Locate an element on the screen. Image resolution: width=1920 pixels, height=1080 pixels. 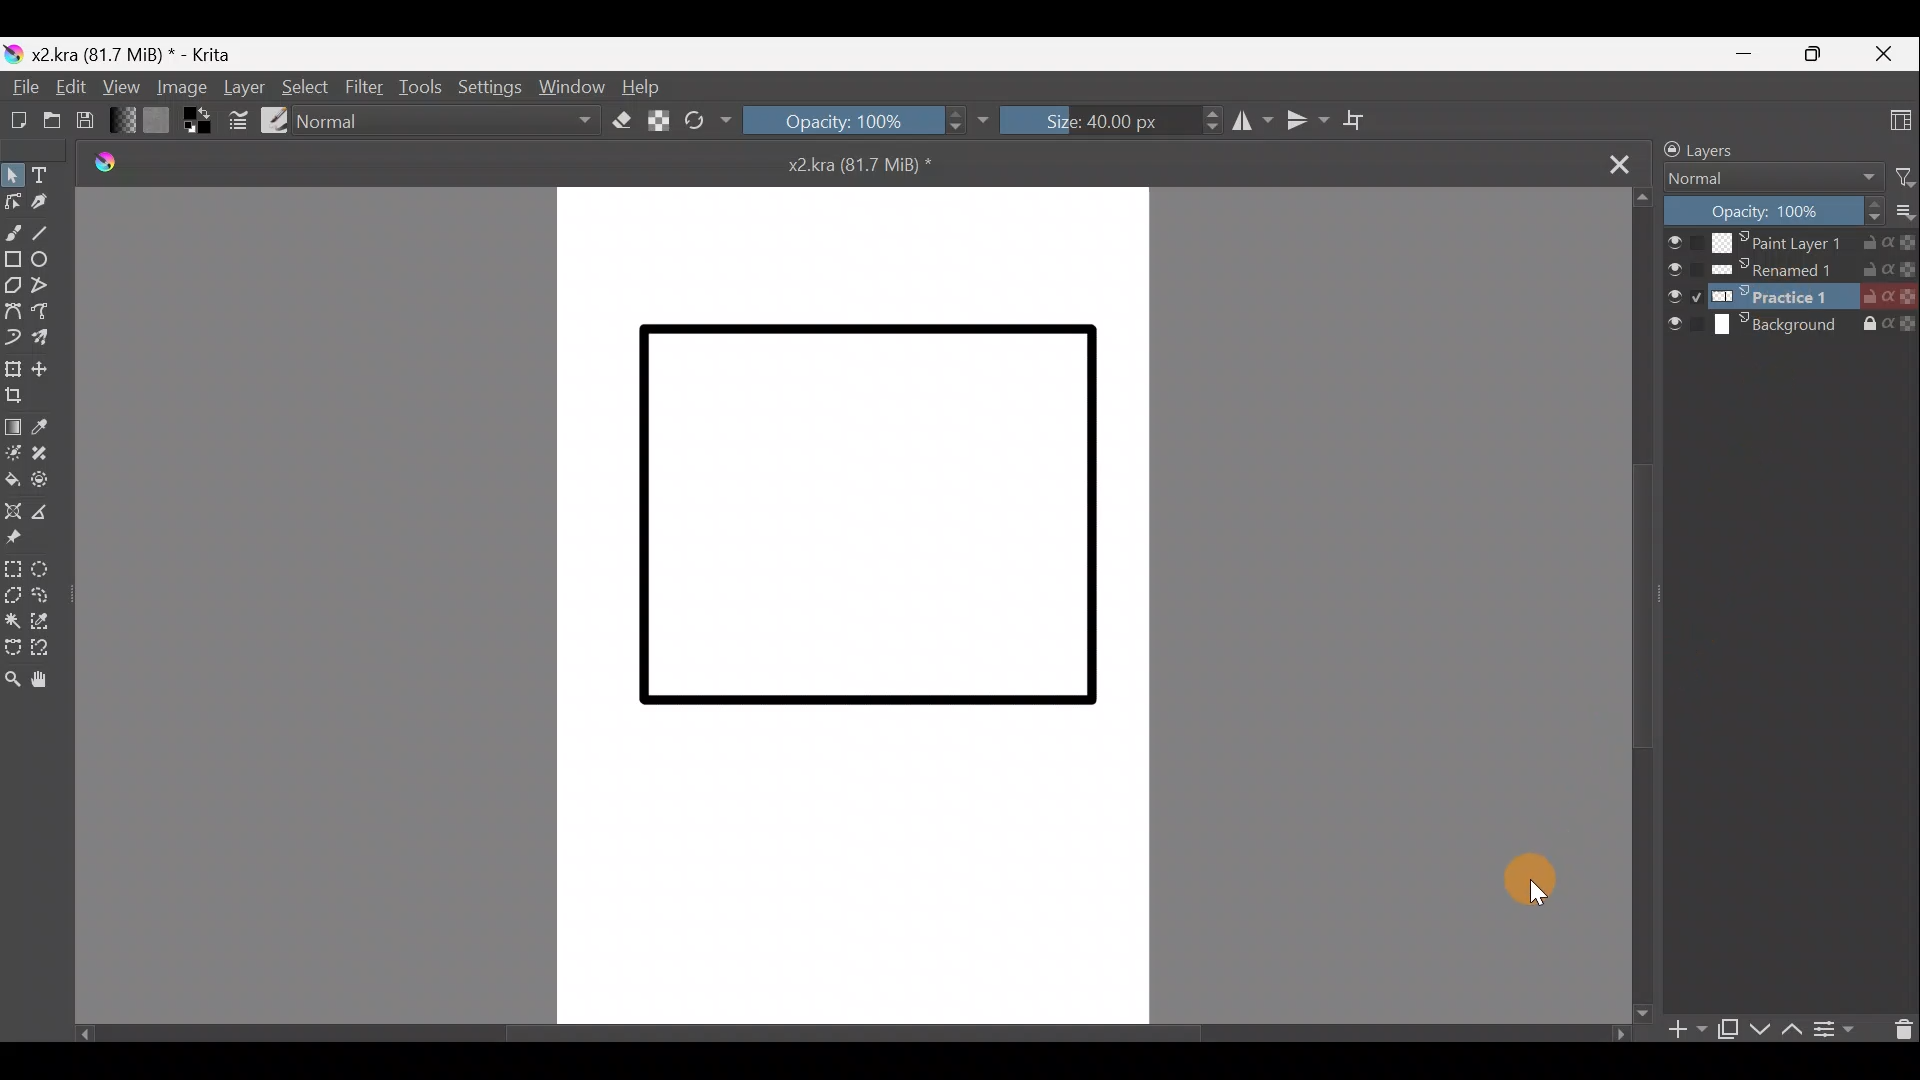
Add layer is located at coordinates (1682, 1034).